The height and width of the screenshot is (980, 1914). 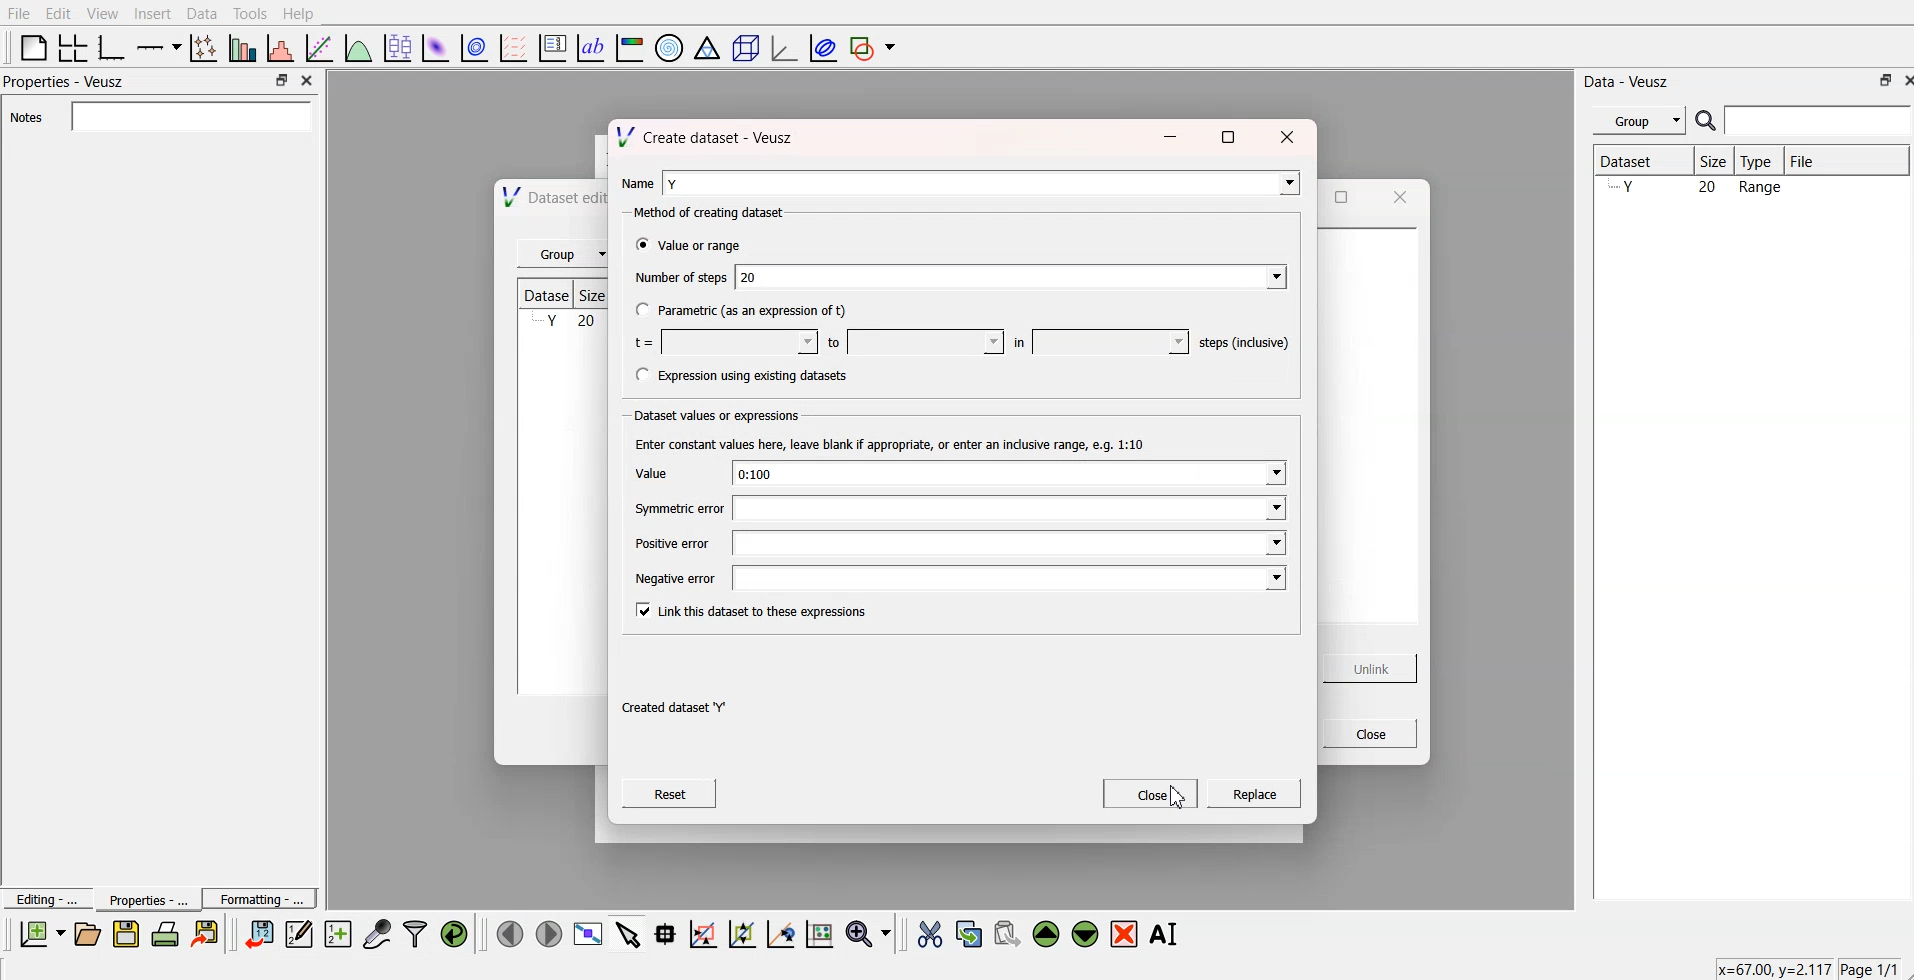 What do you see at coordinates (676, 279) in the screenshot?
I see `Number of steps.` at bounding box center [676, 279].